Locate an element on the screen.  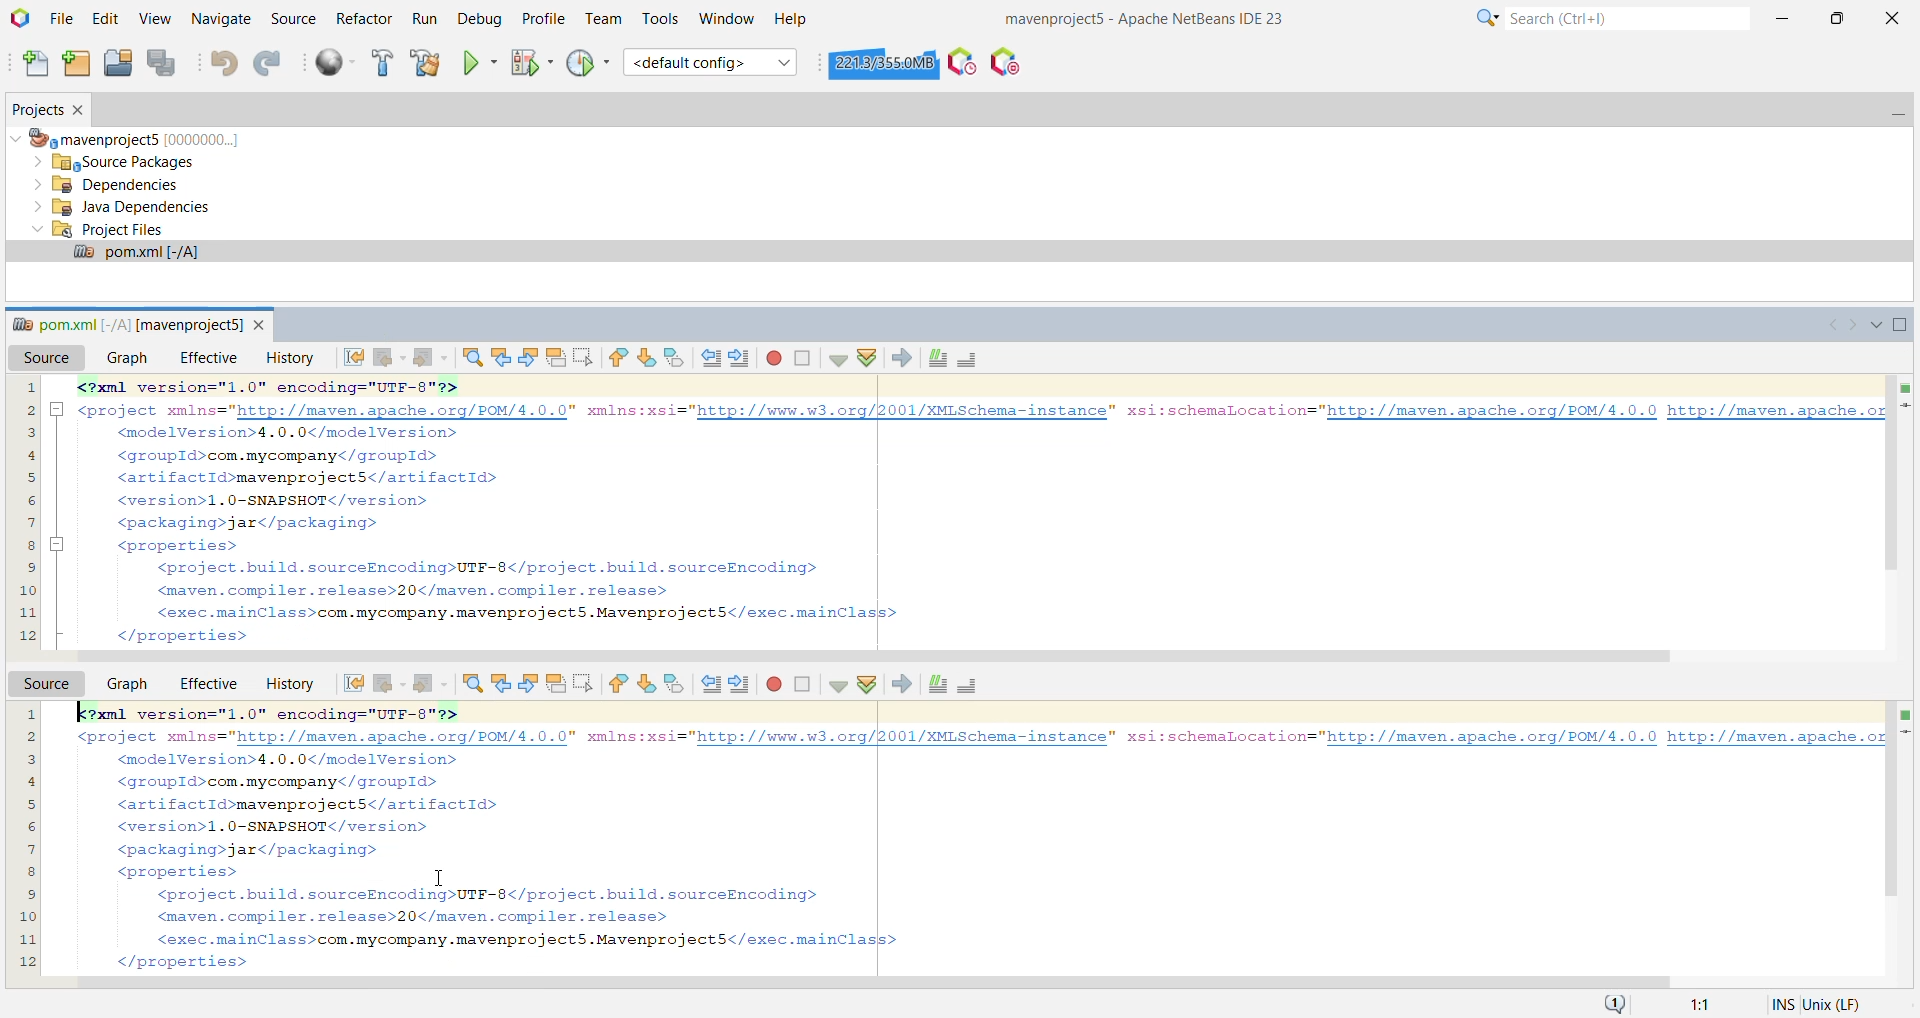
<properties> is located at coordinates (186, 546).